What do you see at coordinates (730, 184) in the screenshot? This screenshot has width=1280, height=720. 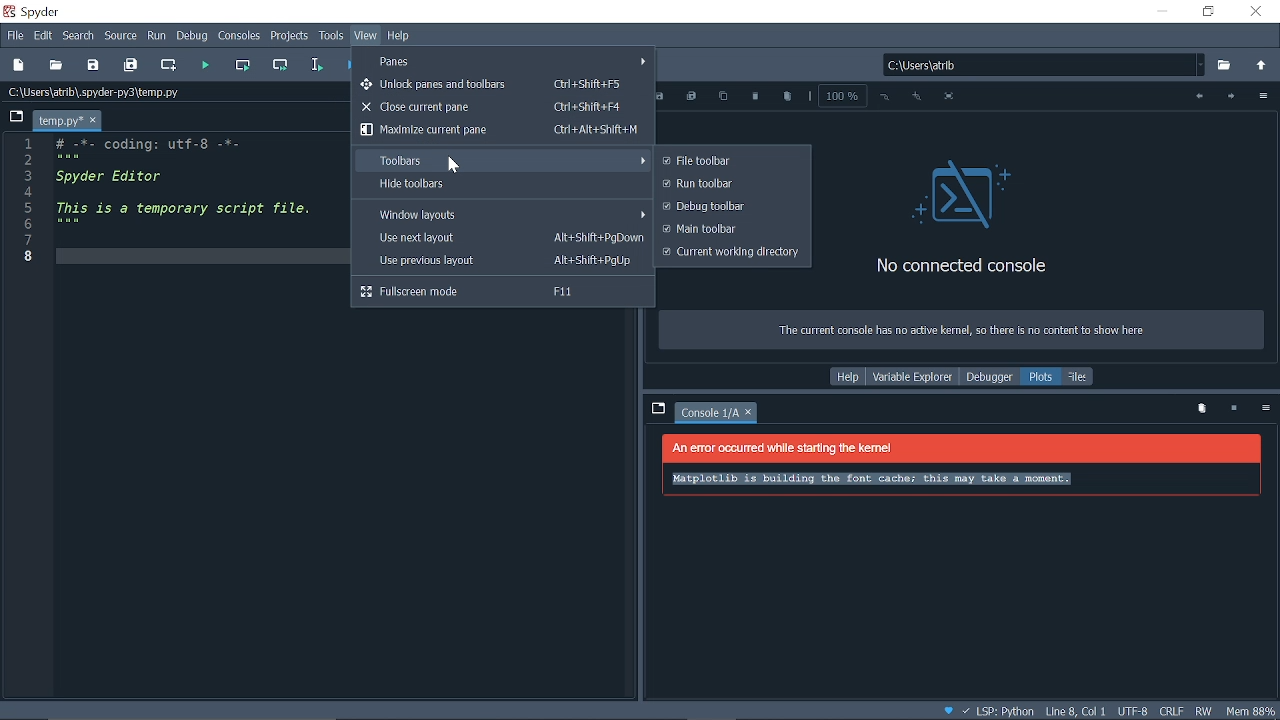 I see `Run toolbar` at bounding box center [730, 184].